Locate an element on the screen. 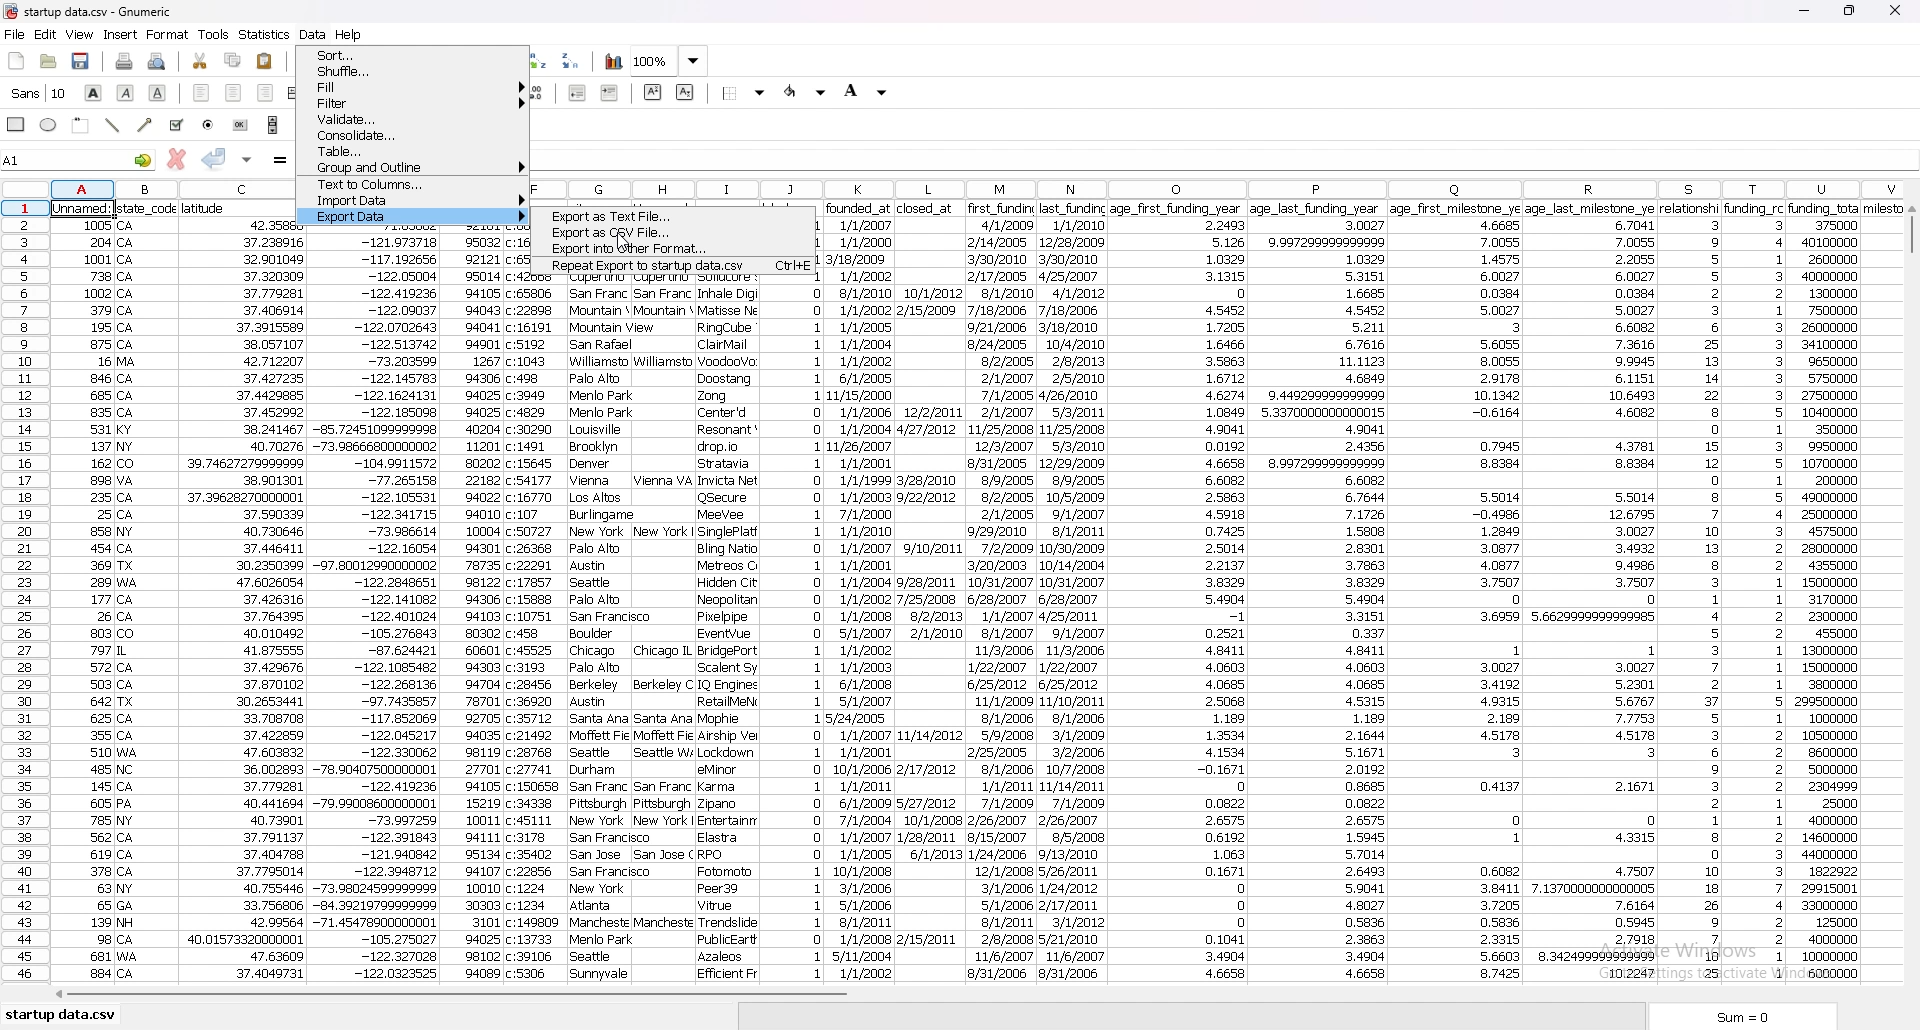  sort is located at coordinates (412, 55).